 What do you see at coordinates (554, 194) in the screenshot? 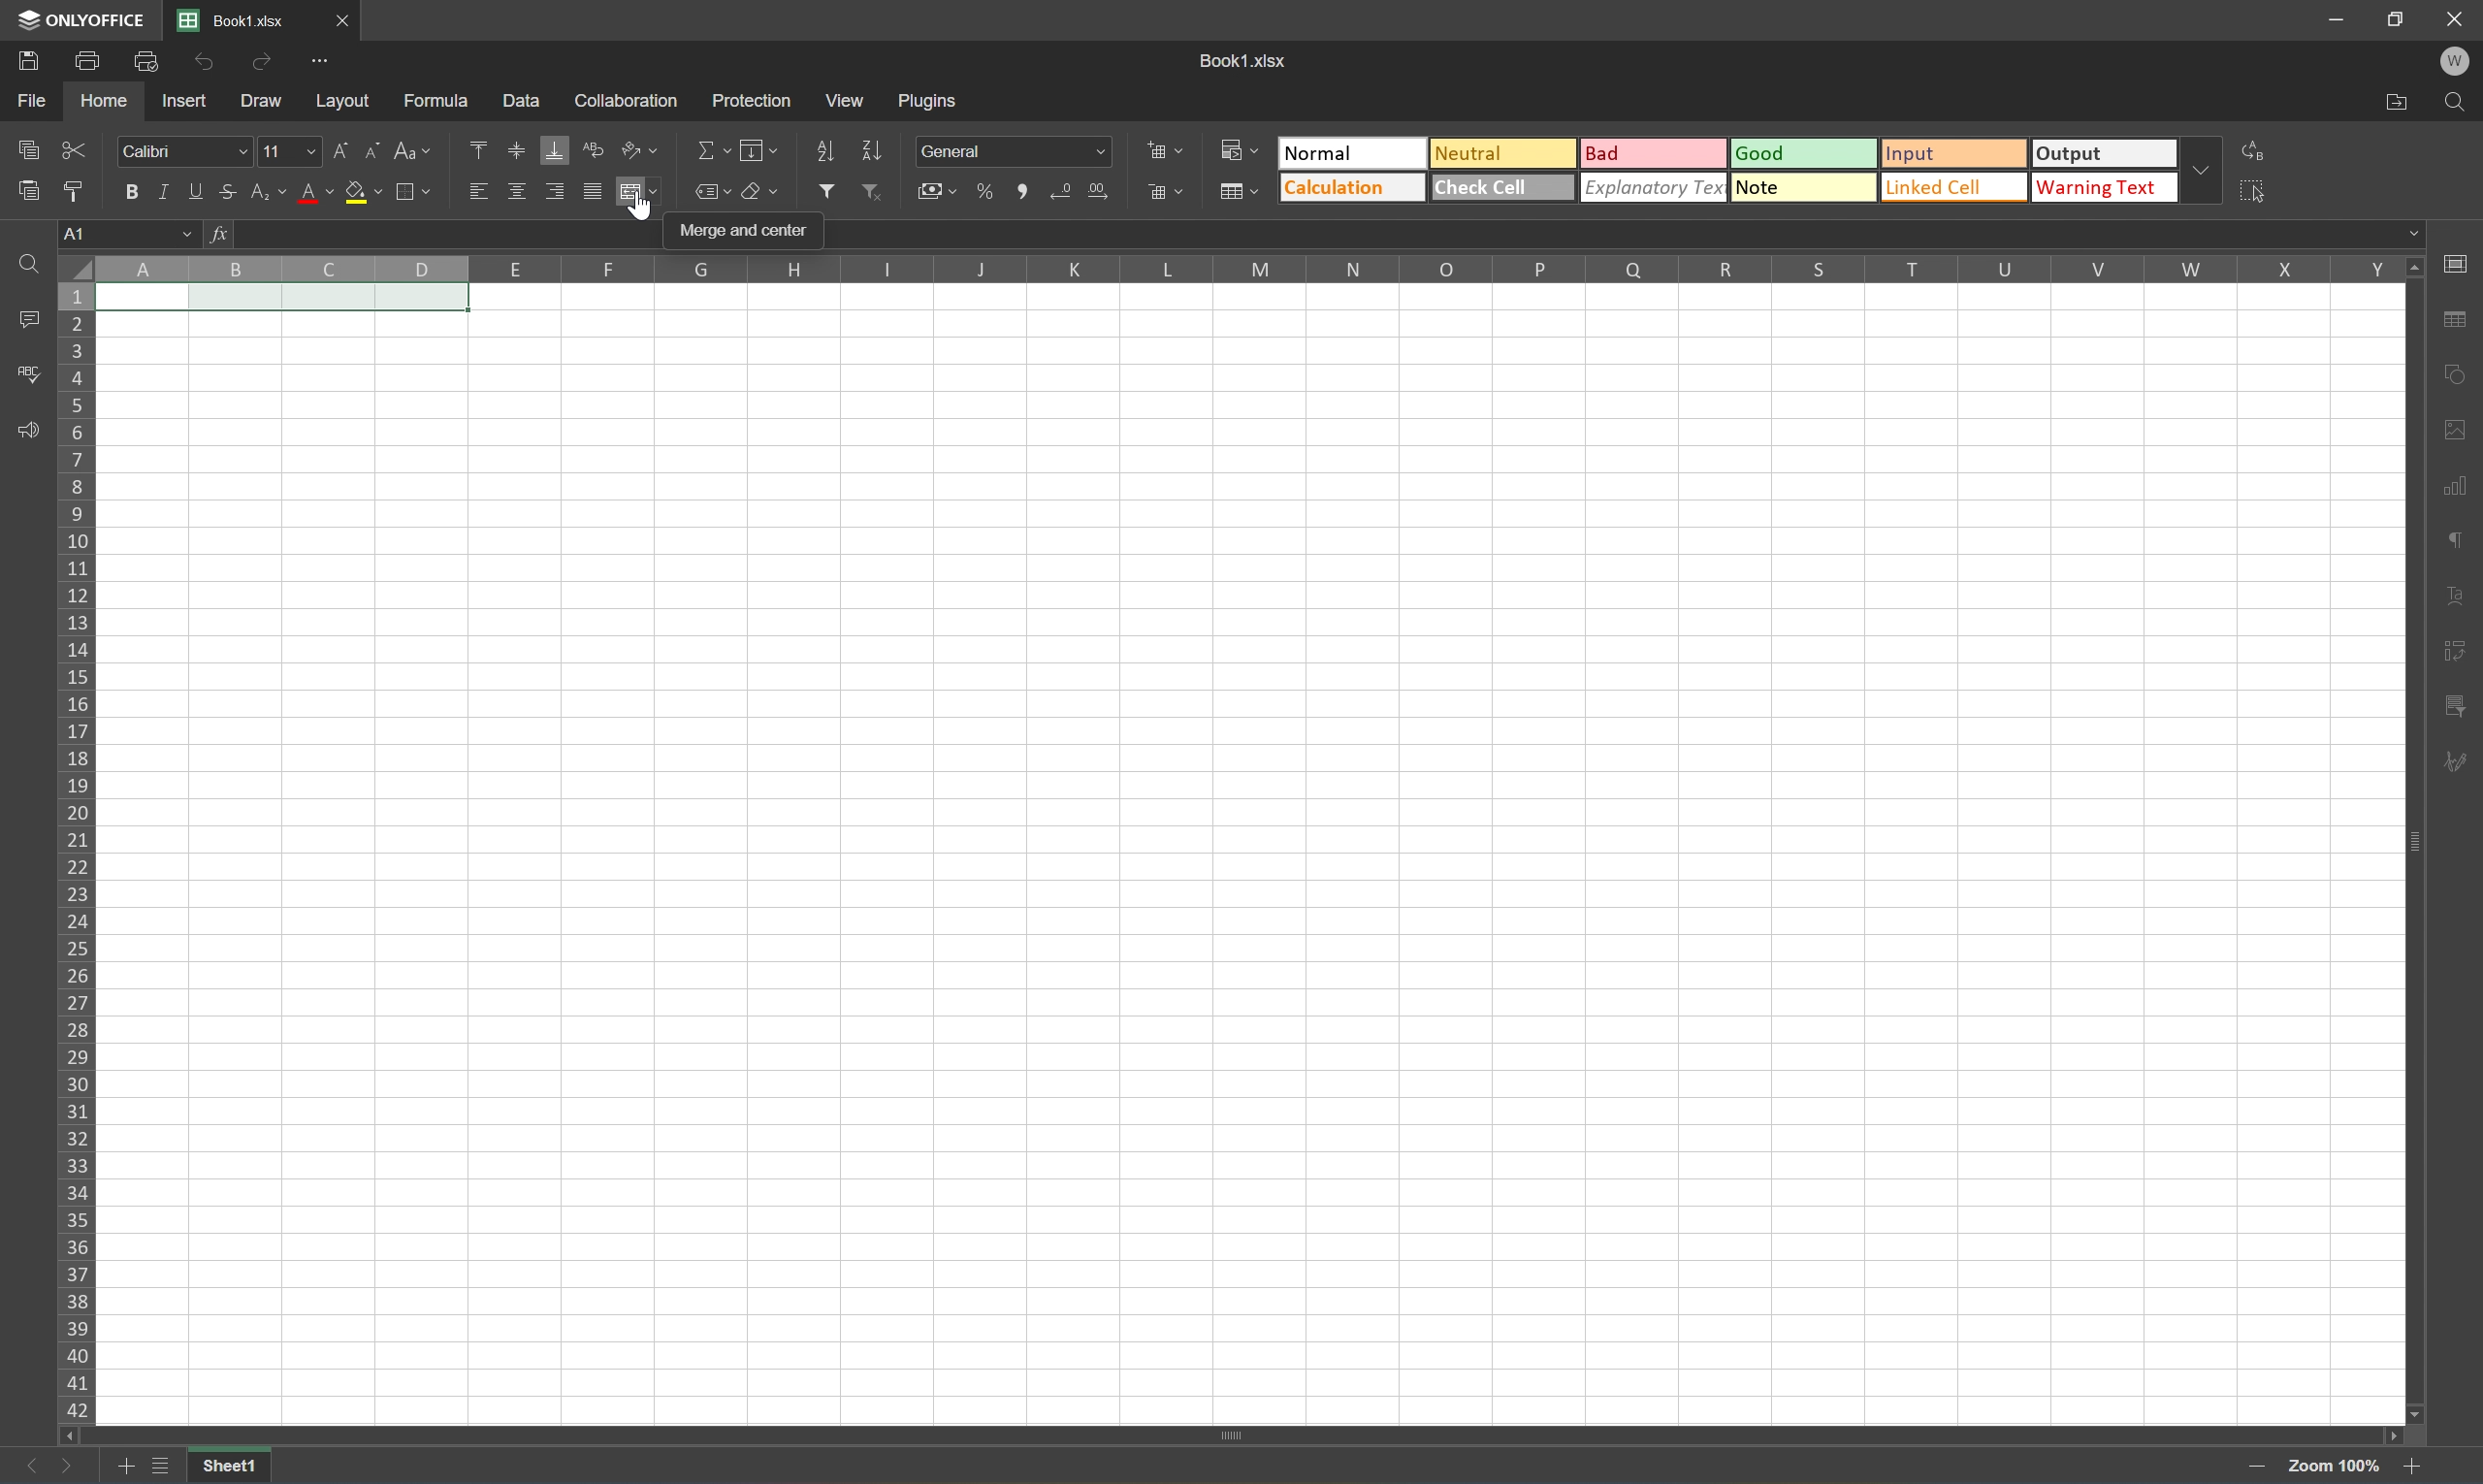
I see `Align right` at bounding box center [554, 194].